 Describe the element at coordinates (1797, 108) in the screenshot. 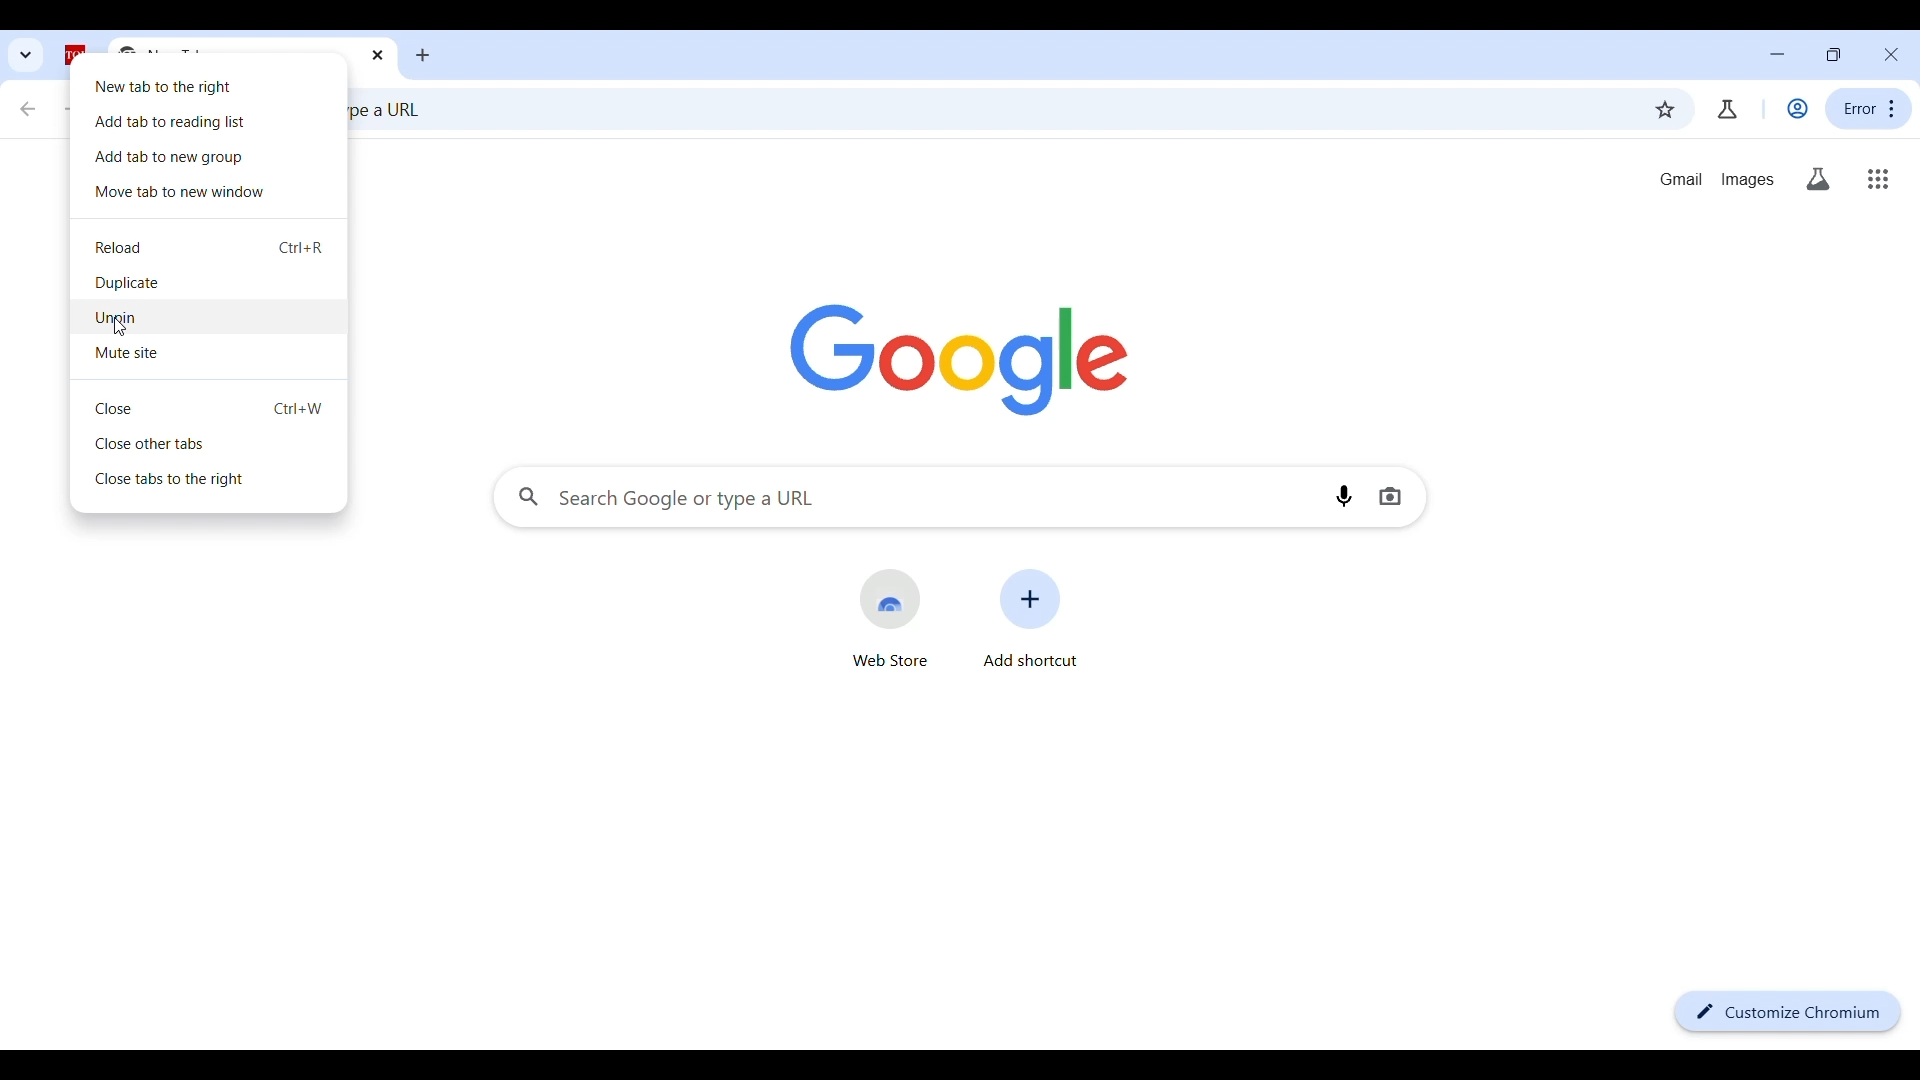

I see `Work` at that location.